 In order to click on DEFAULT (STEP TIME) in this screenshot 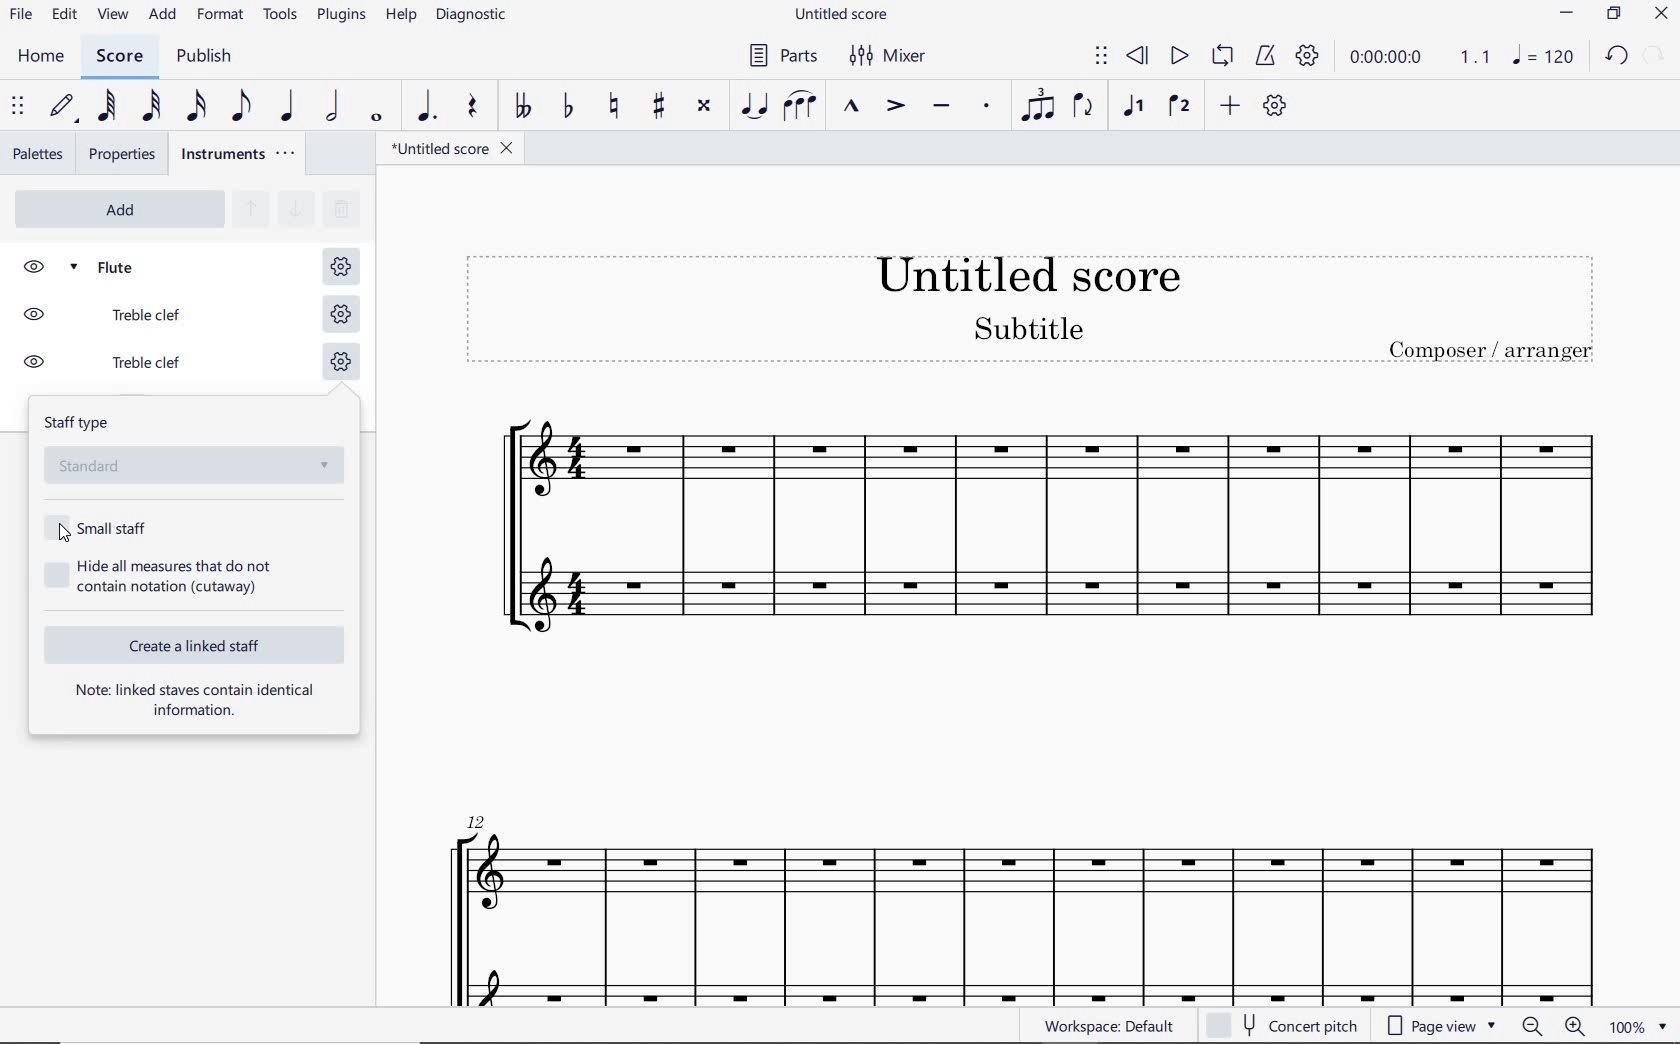, I will do `click(63, 107)`.